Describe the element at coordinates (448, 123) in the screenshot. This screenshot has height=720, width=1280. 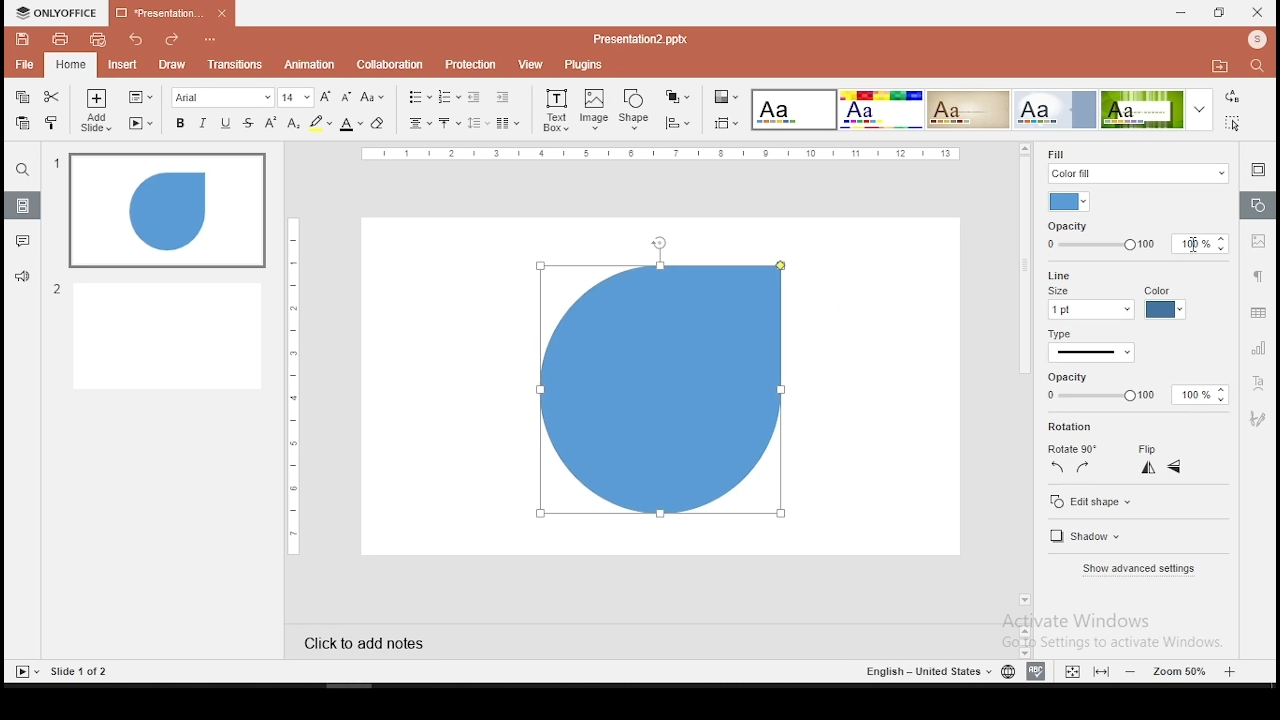
I see `vertical alignment` at that location.